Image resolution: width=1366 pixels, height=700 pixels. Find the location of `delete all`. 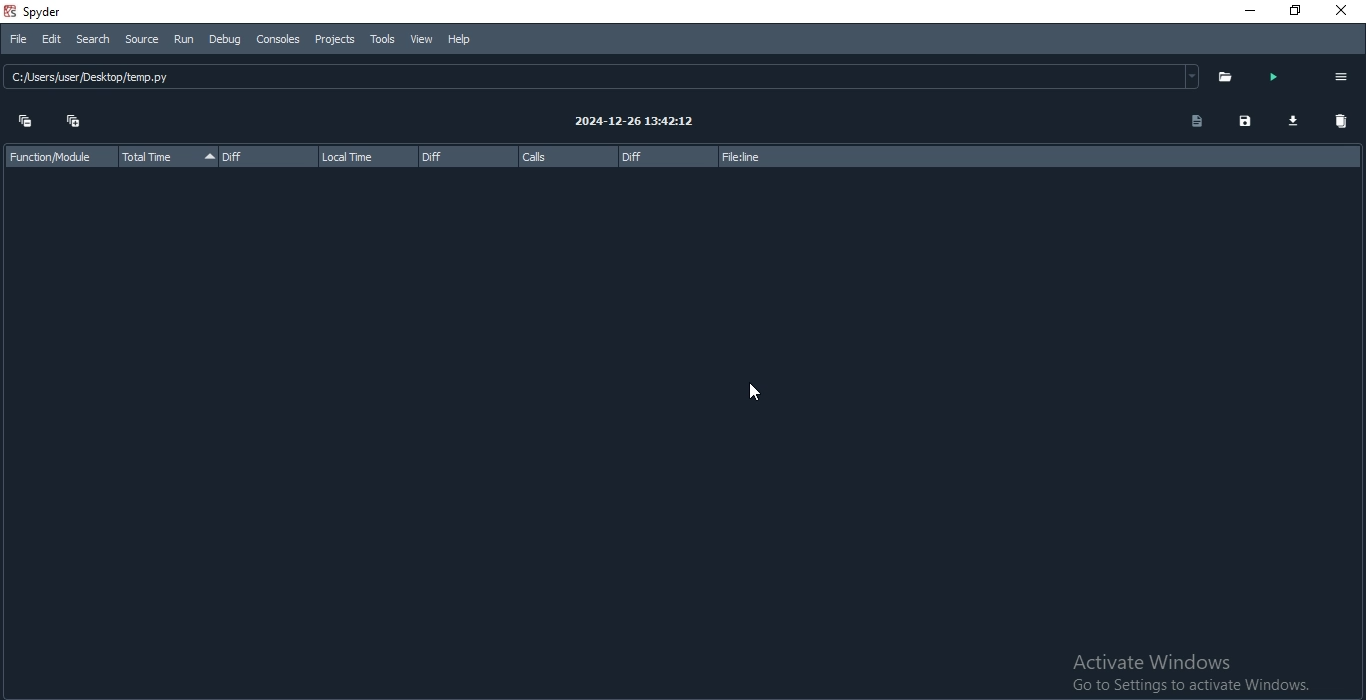

delete all is located at coordinates (1341, 122).